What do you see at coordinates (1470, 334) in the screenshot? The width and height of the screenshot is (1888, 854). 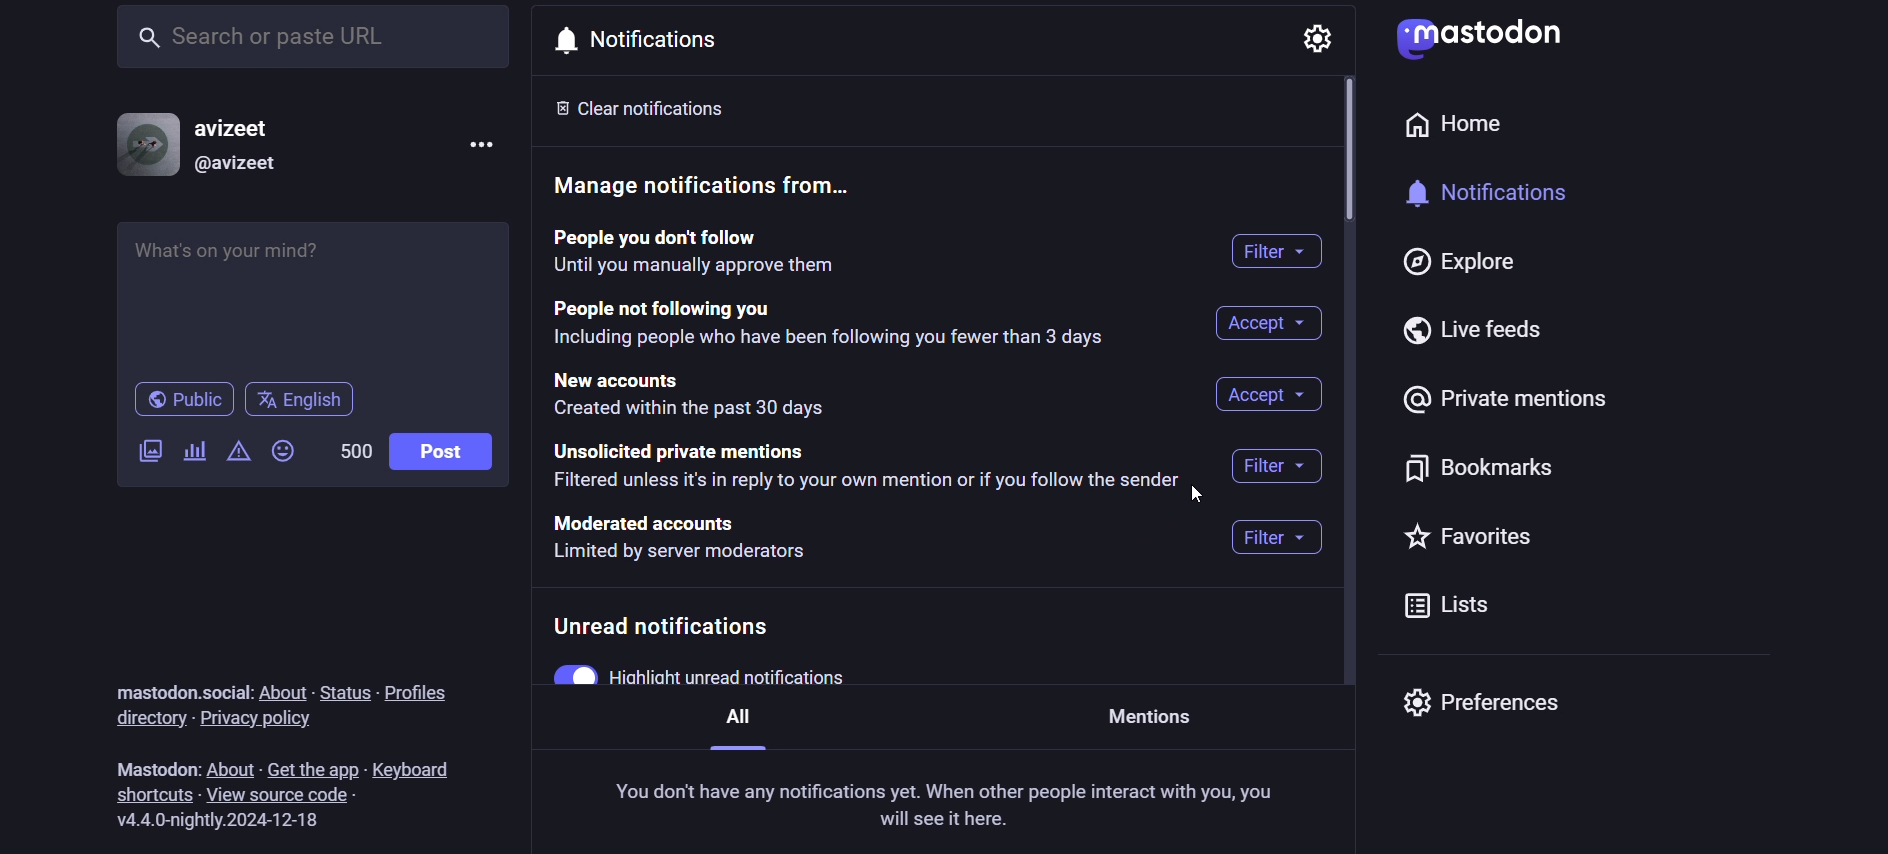 I see `live feeds` at bounding box center [1470, 334].